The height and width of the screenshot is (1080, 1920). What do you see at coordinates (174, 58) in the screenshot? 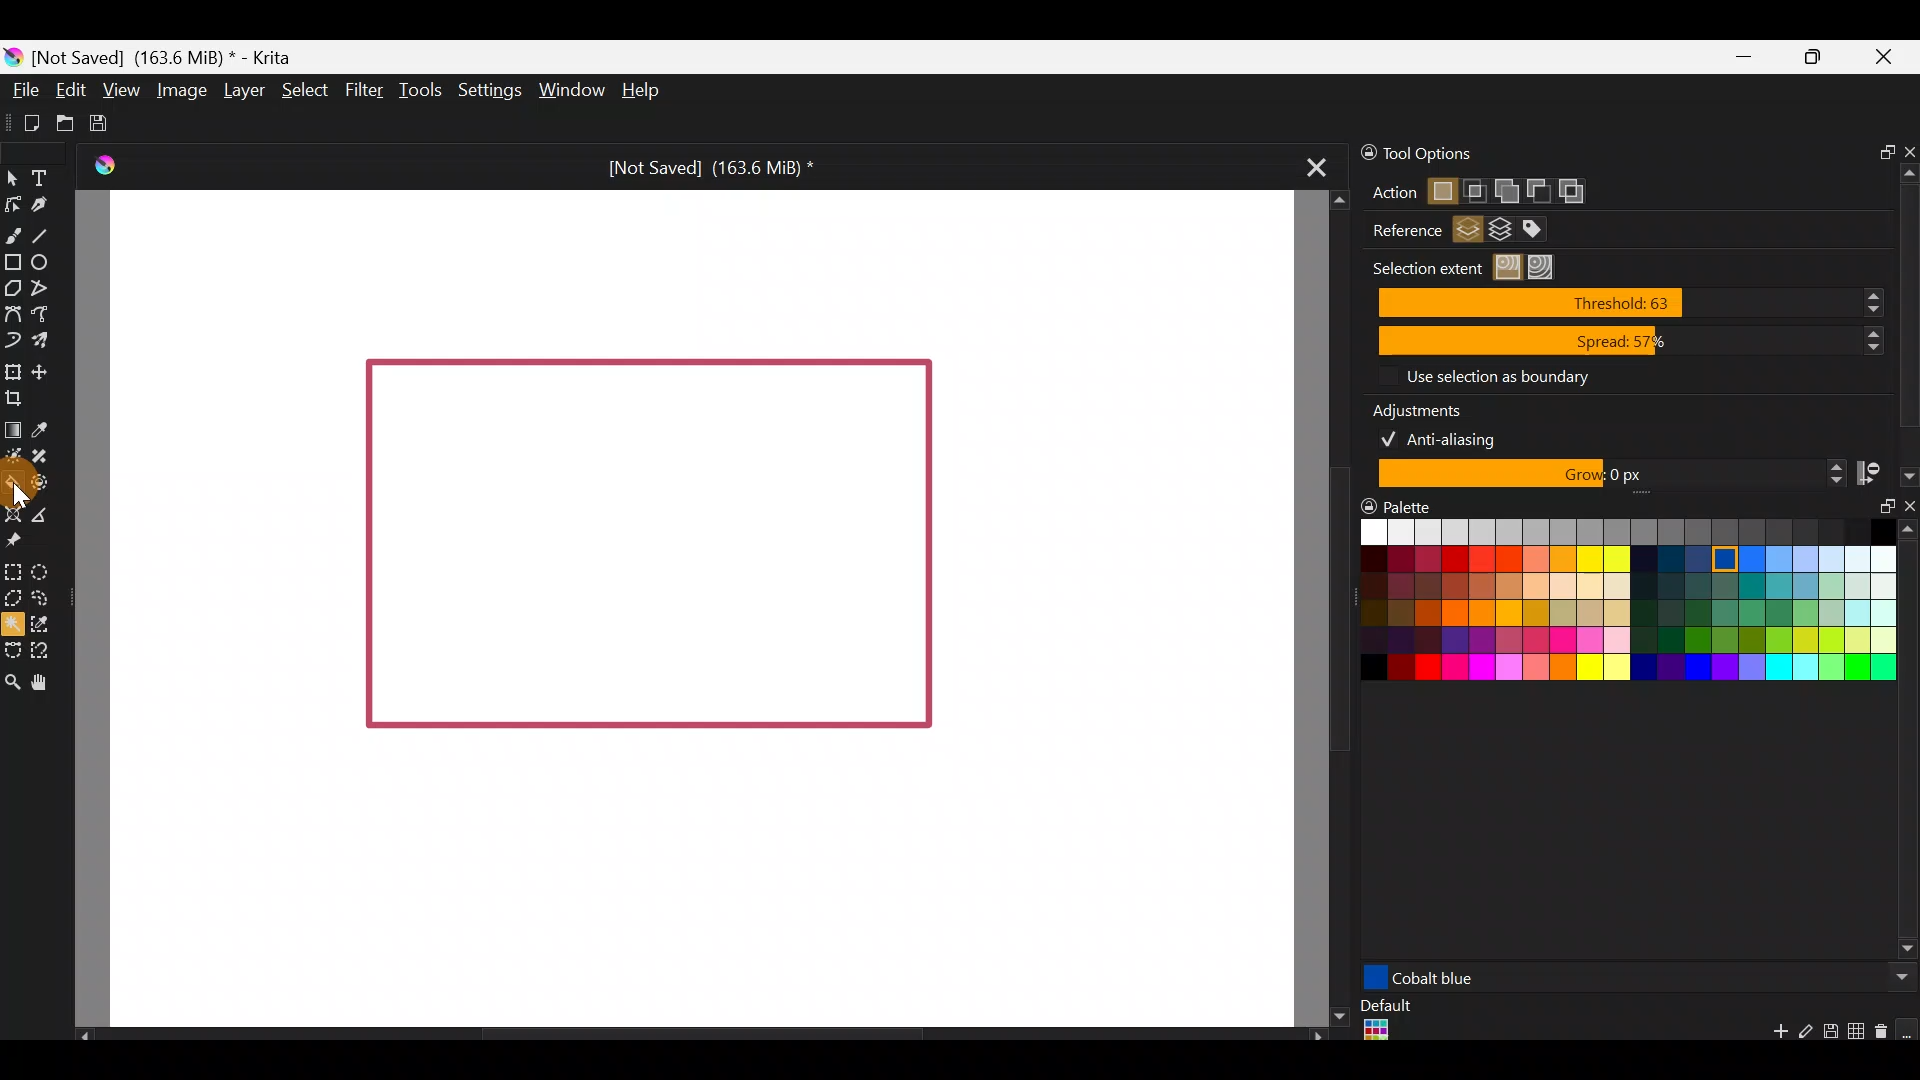
I see `[Not Saved] (163.6 MiB) * - Krita` at bounding box center [174, 58].